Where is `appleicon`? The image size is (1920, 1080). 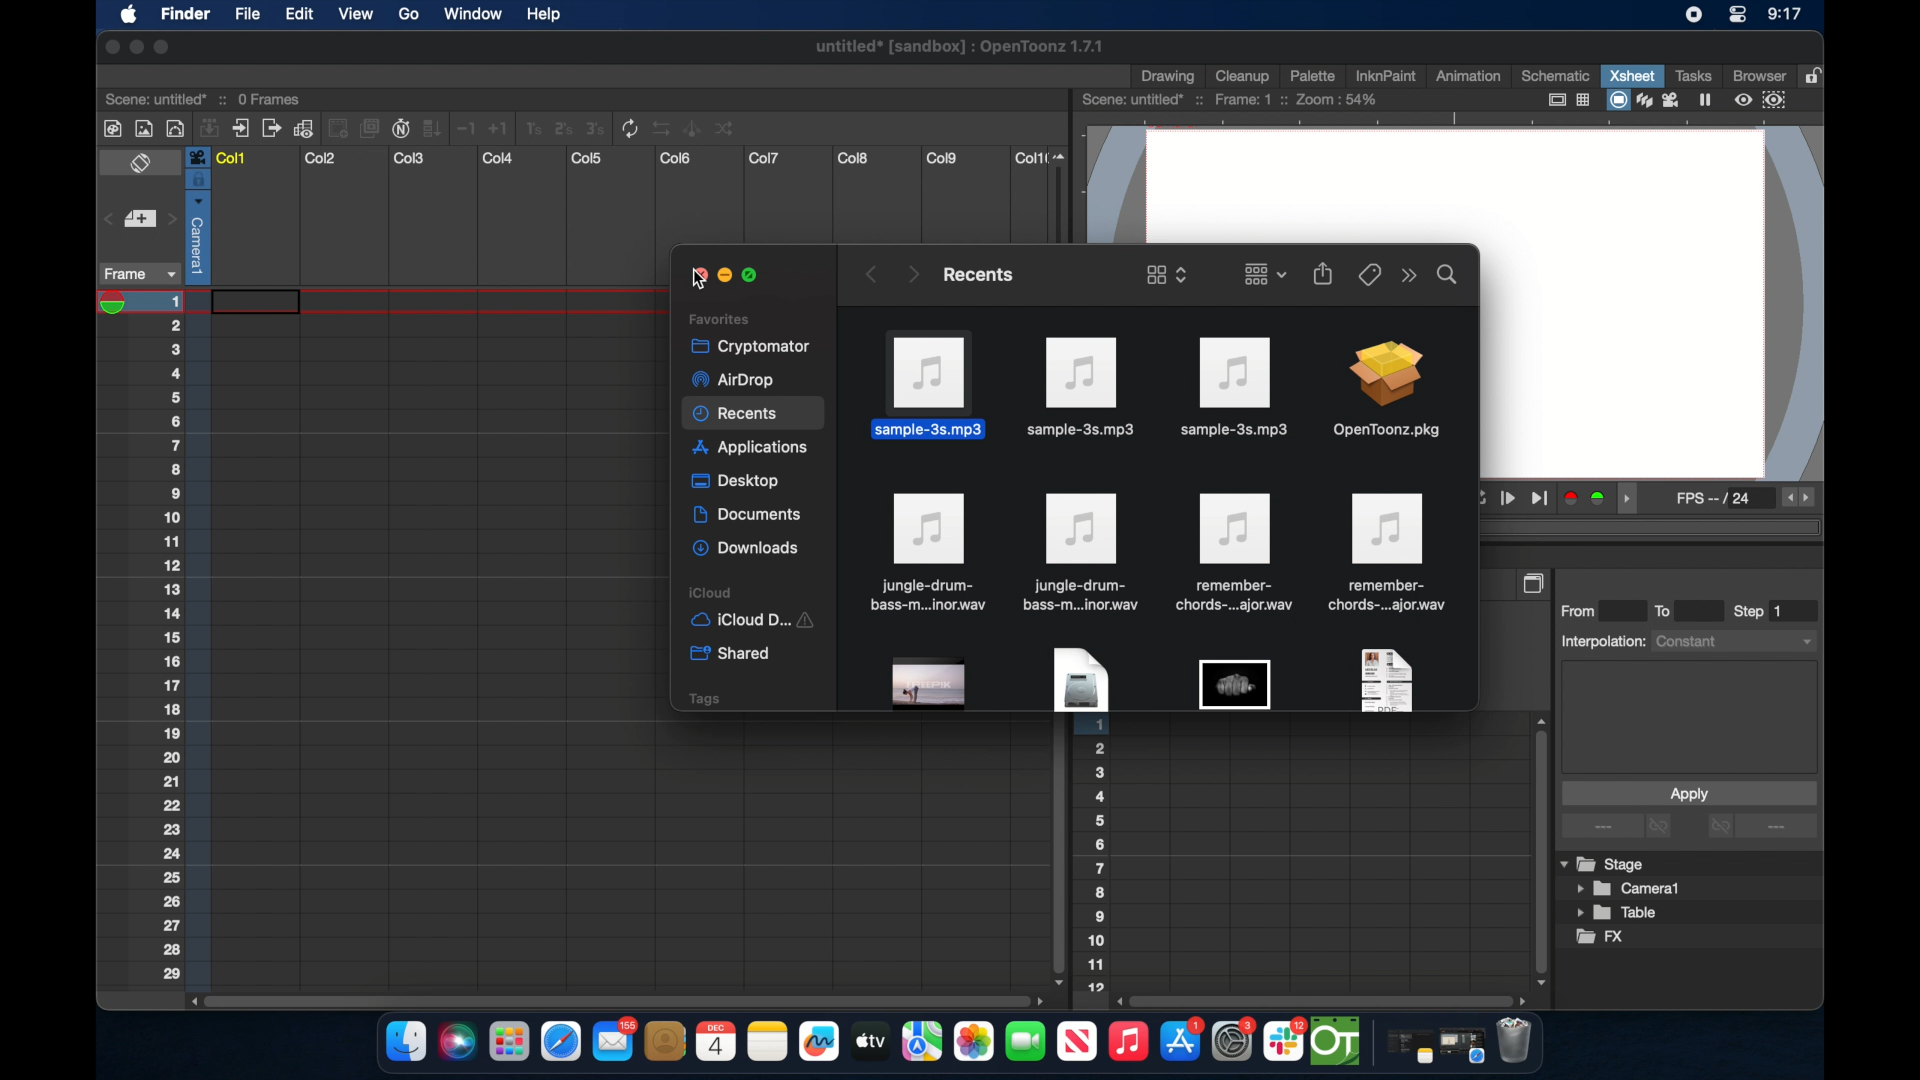 appleicon is located at coordinates (128, 16).